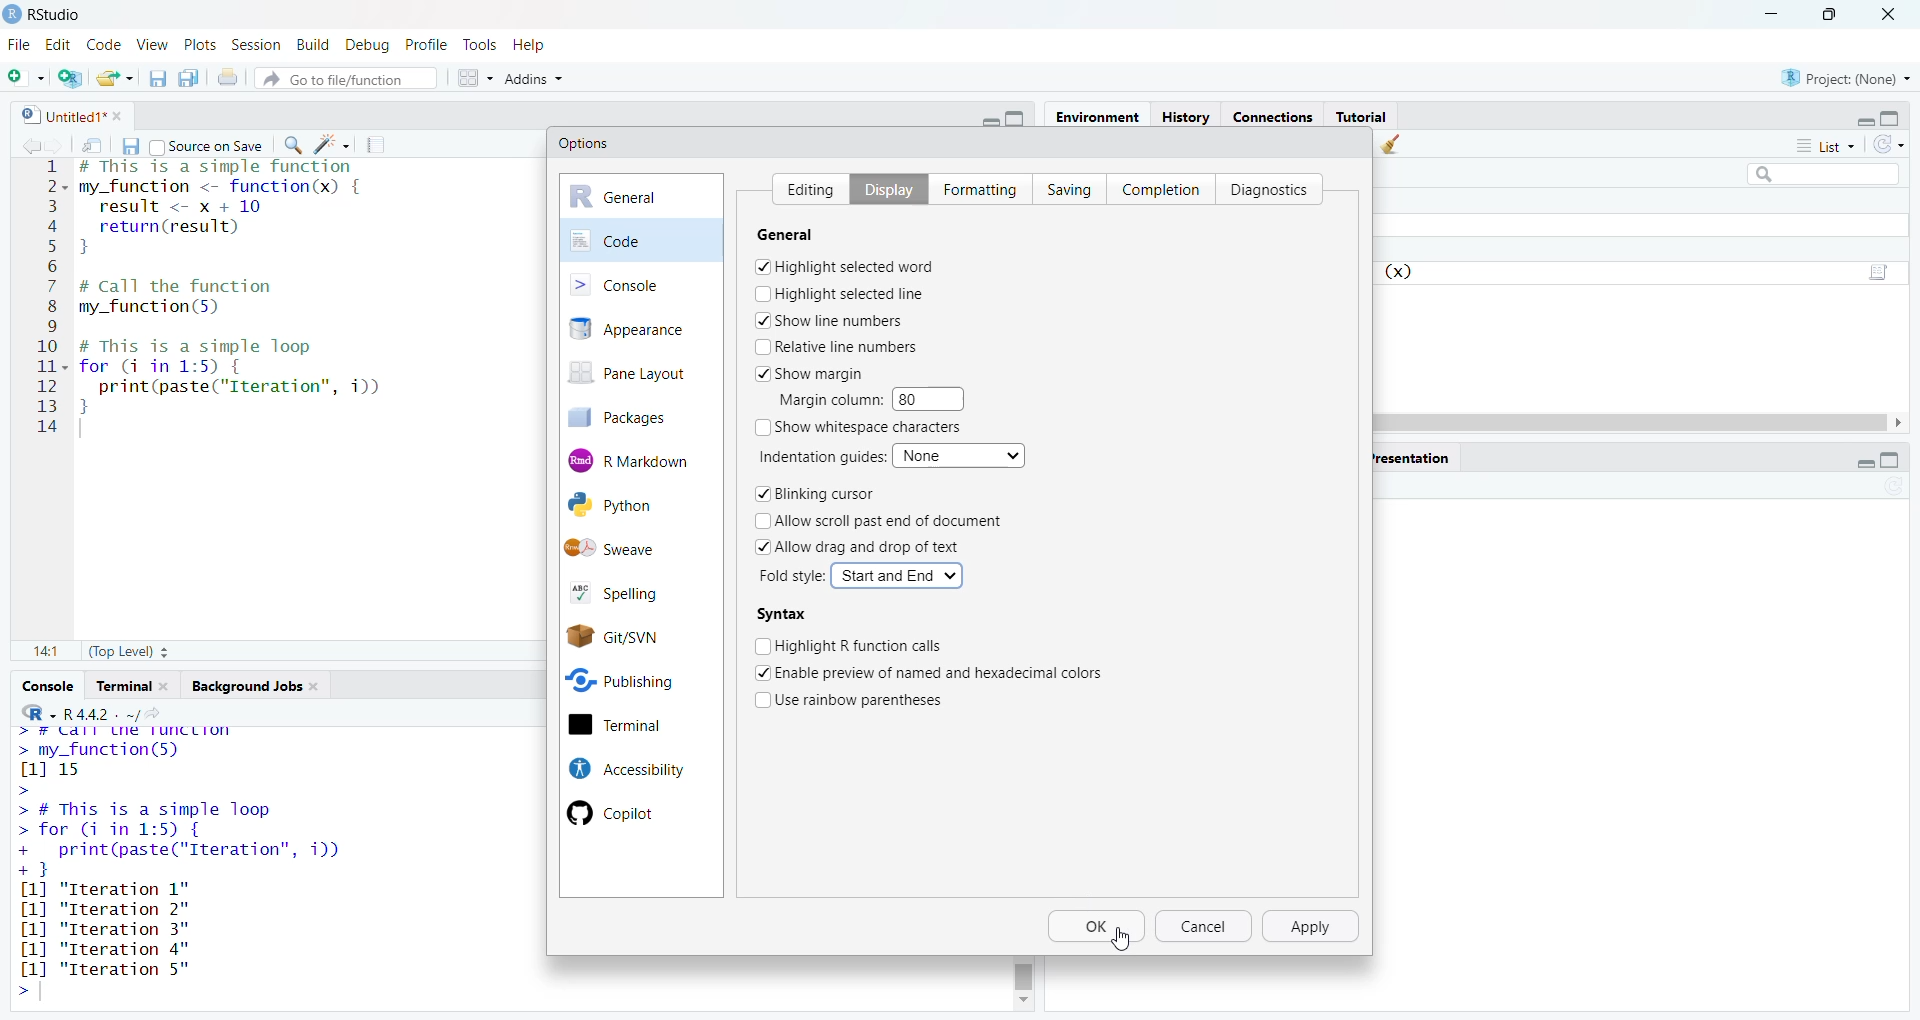  What do you see at coordinates (632, 590) in the screenshot?
I see `spelling` at bounding box center [632, 590].